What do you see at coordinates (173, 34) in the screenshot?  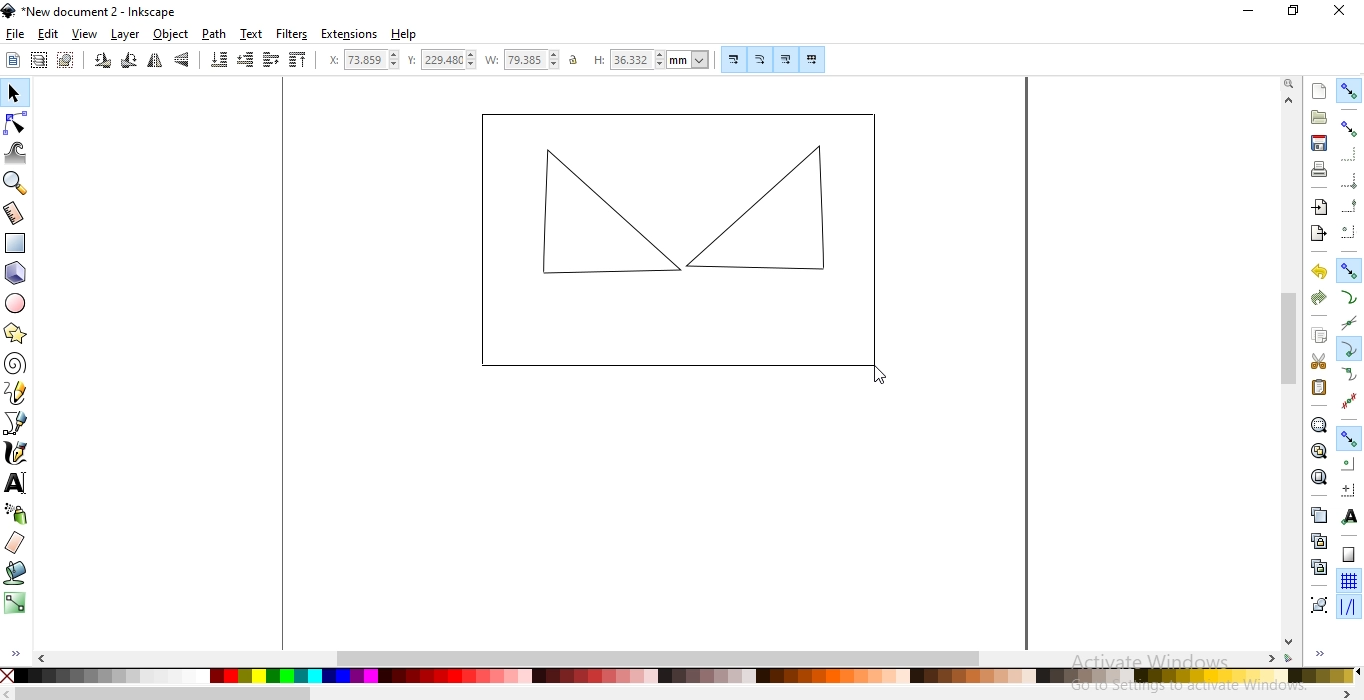 I see `objects` at bounding box center [173, 34].